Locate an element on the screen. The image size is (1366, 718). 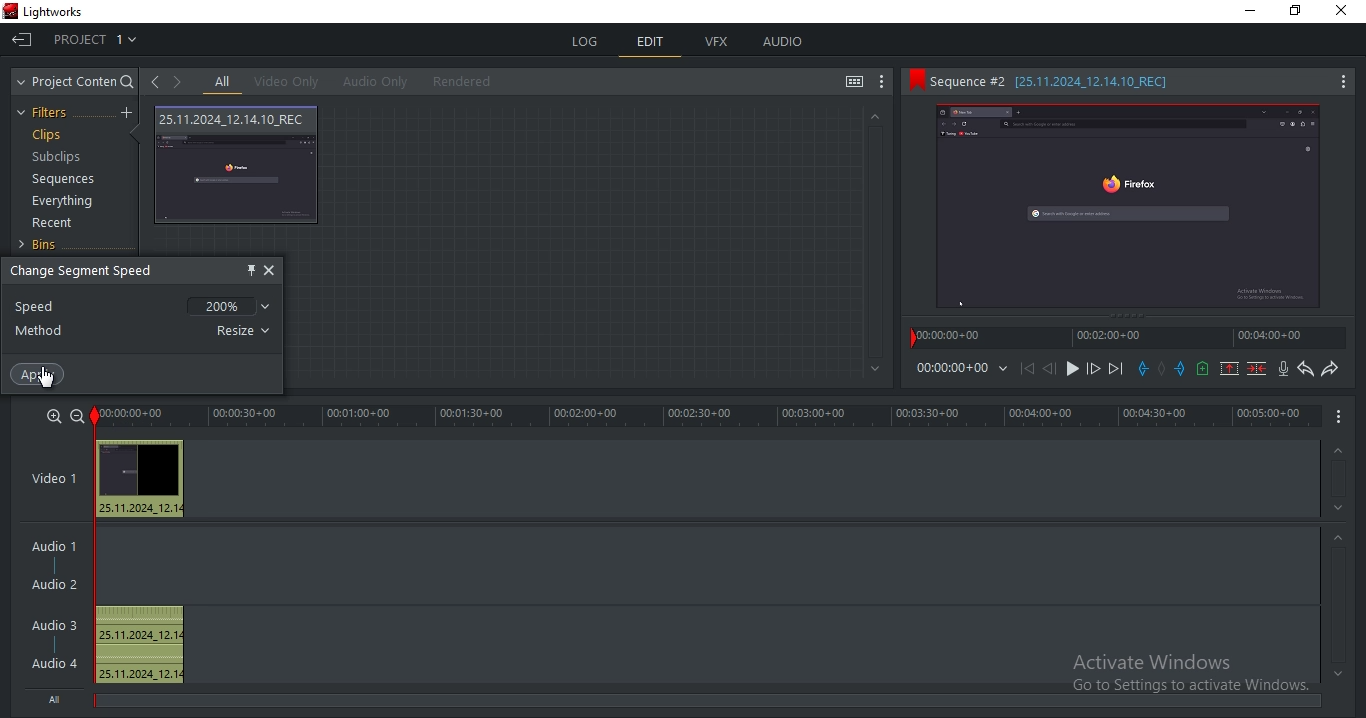
change segment speed  is located at coordinates (87, 271).